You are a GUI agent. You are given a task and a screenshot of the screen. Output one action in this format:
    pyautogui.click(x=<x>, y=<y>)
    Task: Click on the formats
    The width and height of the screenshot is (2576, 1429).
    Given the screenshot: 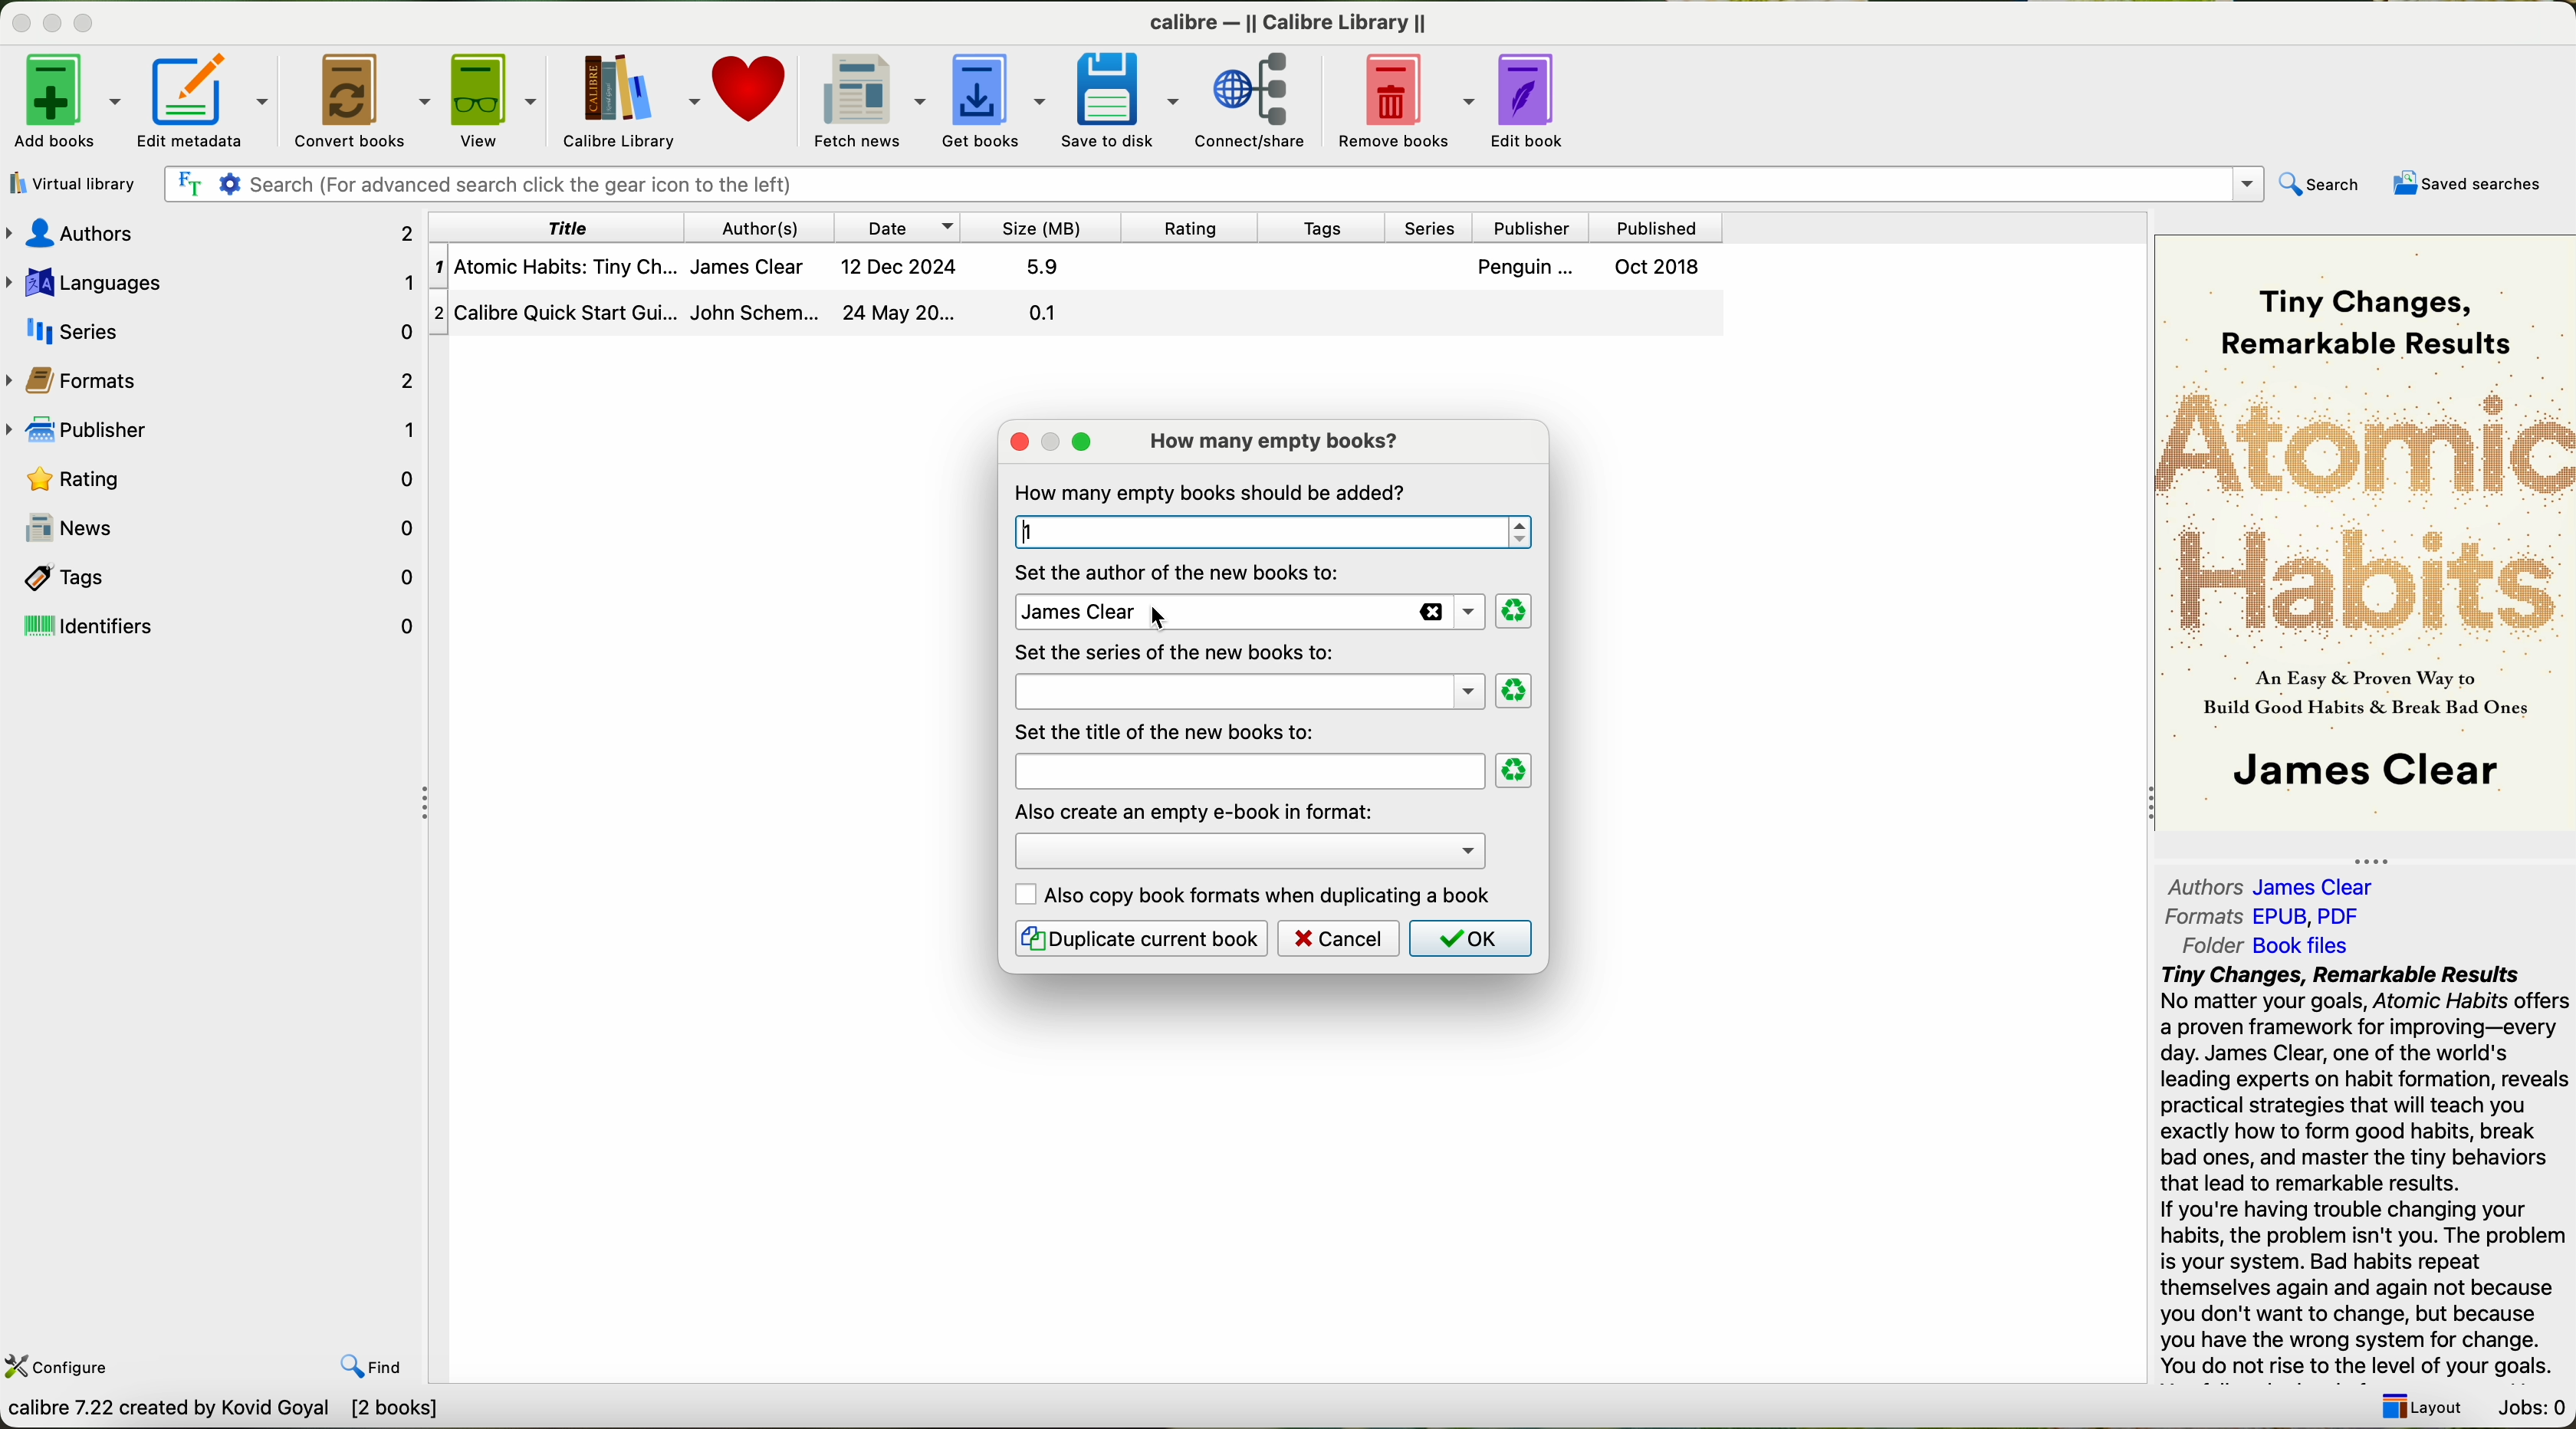 What is the action you would take?
    pyautogui.click(x=216, y=378)
    